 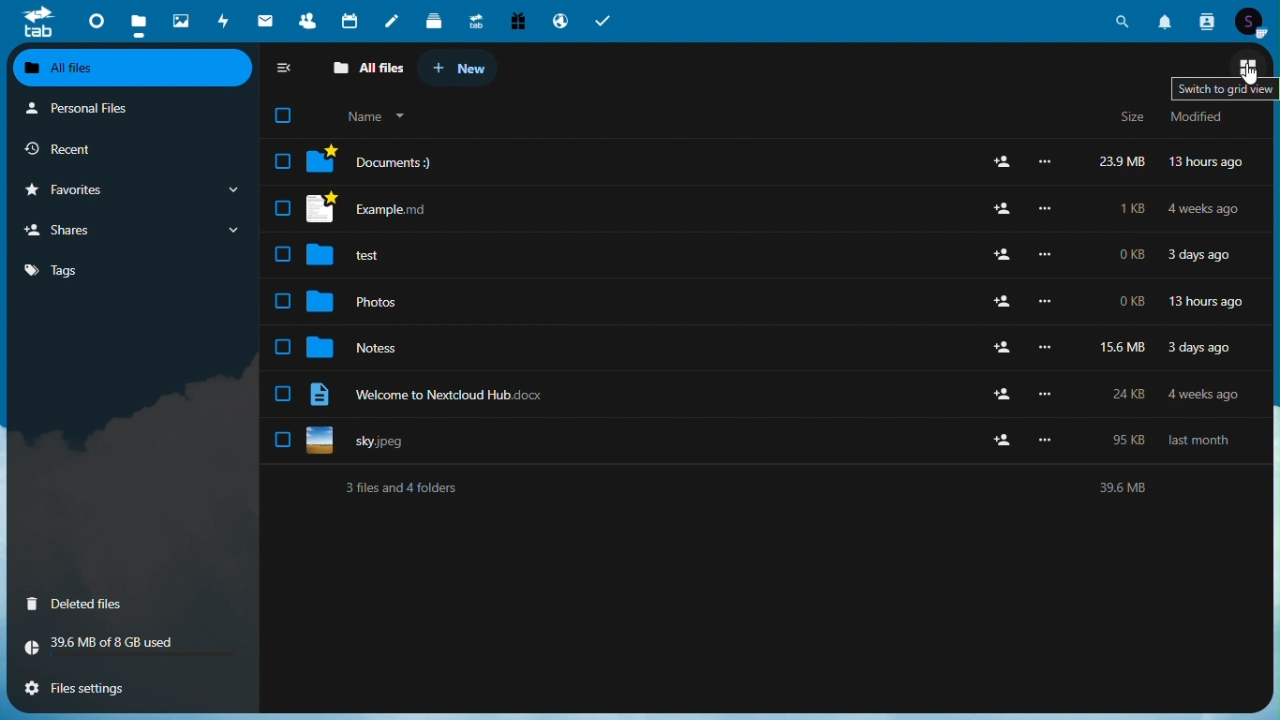 I want to click on folder, so click(x=320, y=160).